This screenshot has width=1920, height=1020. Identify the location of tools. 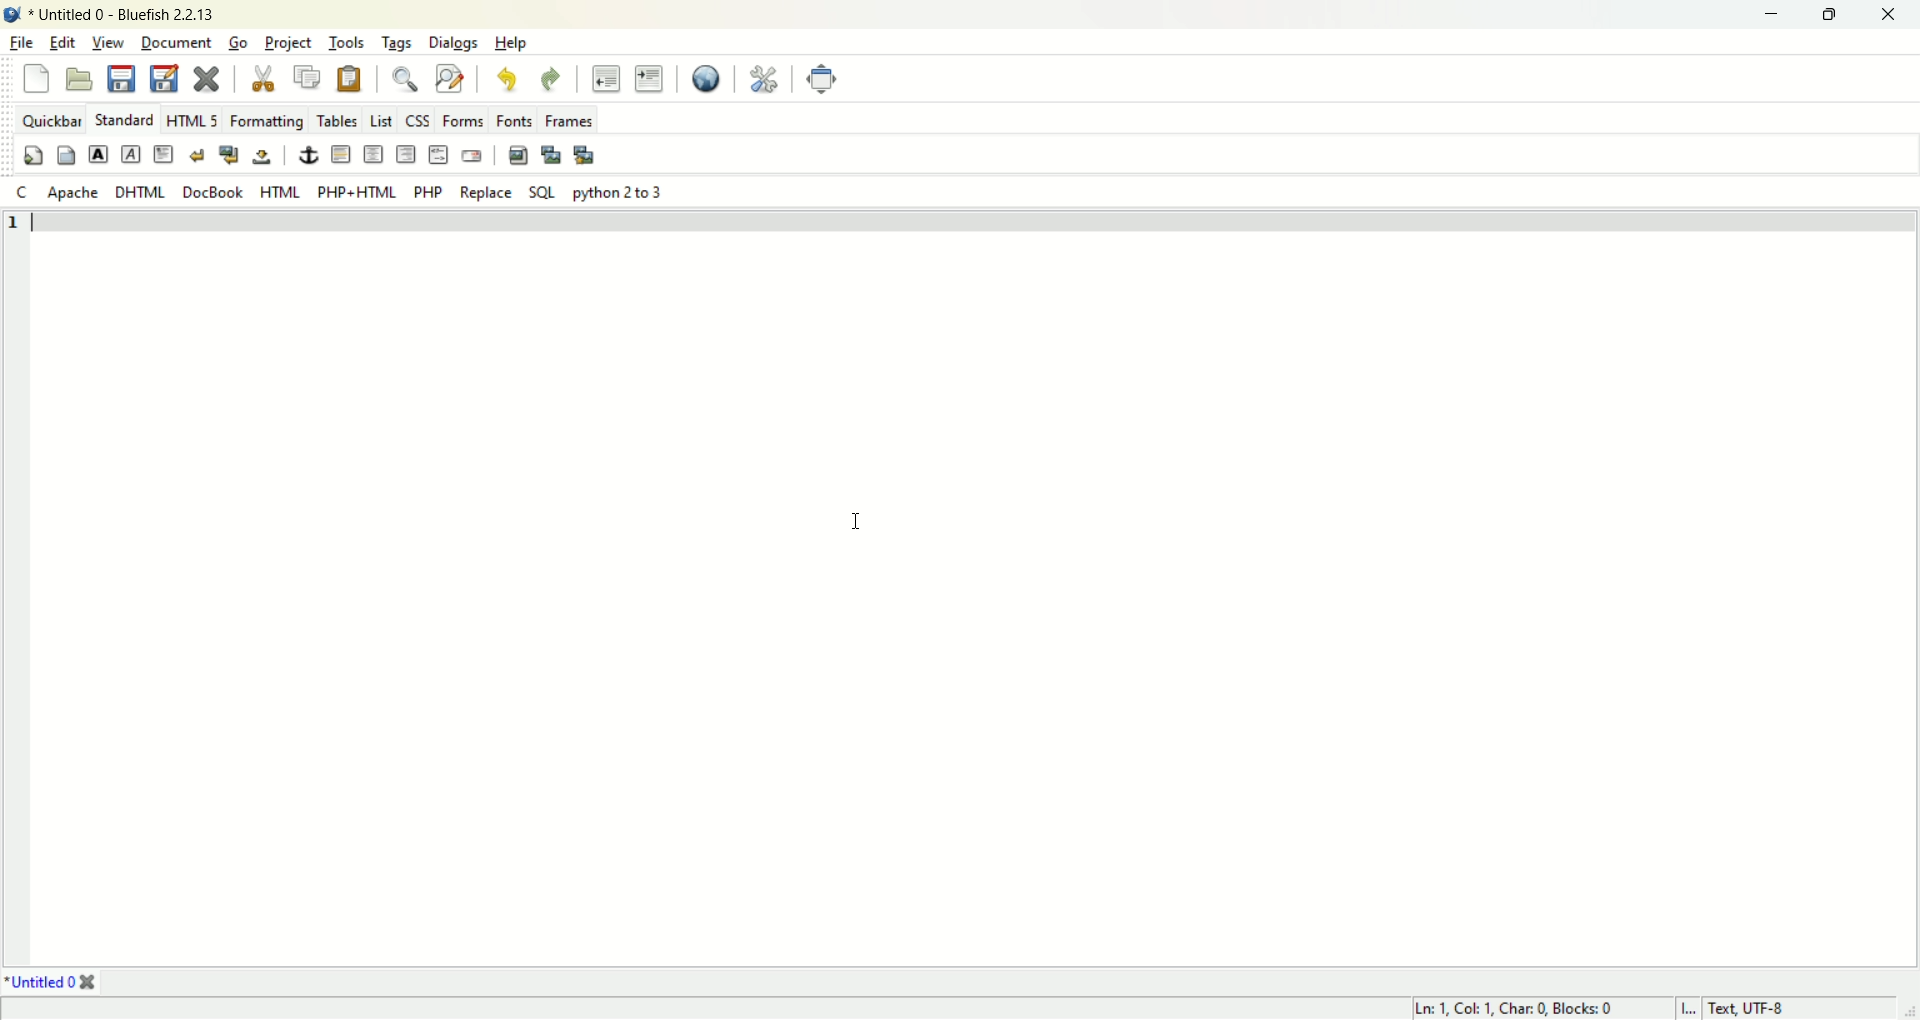
(343, 43).